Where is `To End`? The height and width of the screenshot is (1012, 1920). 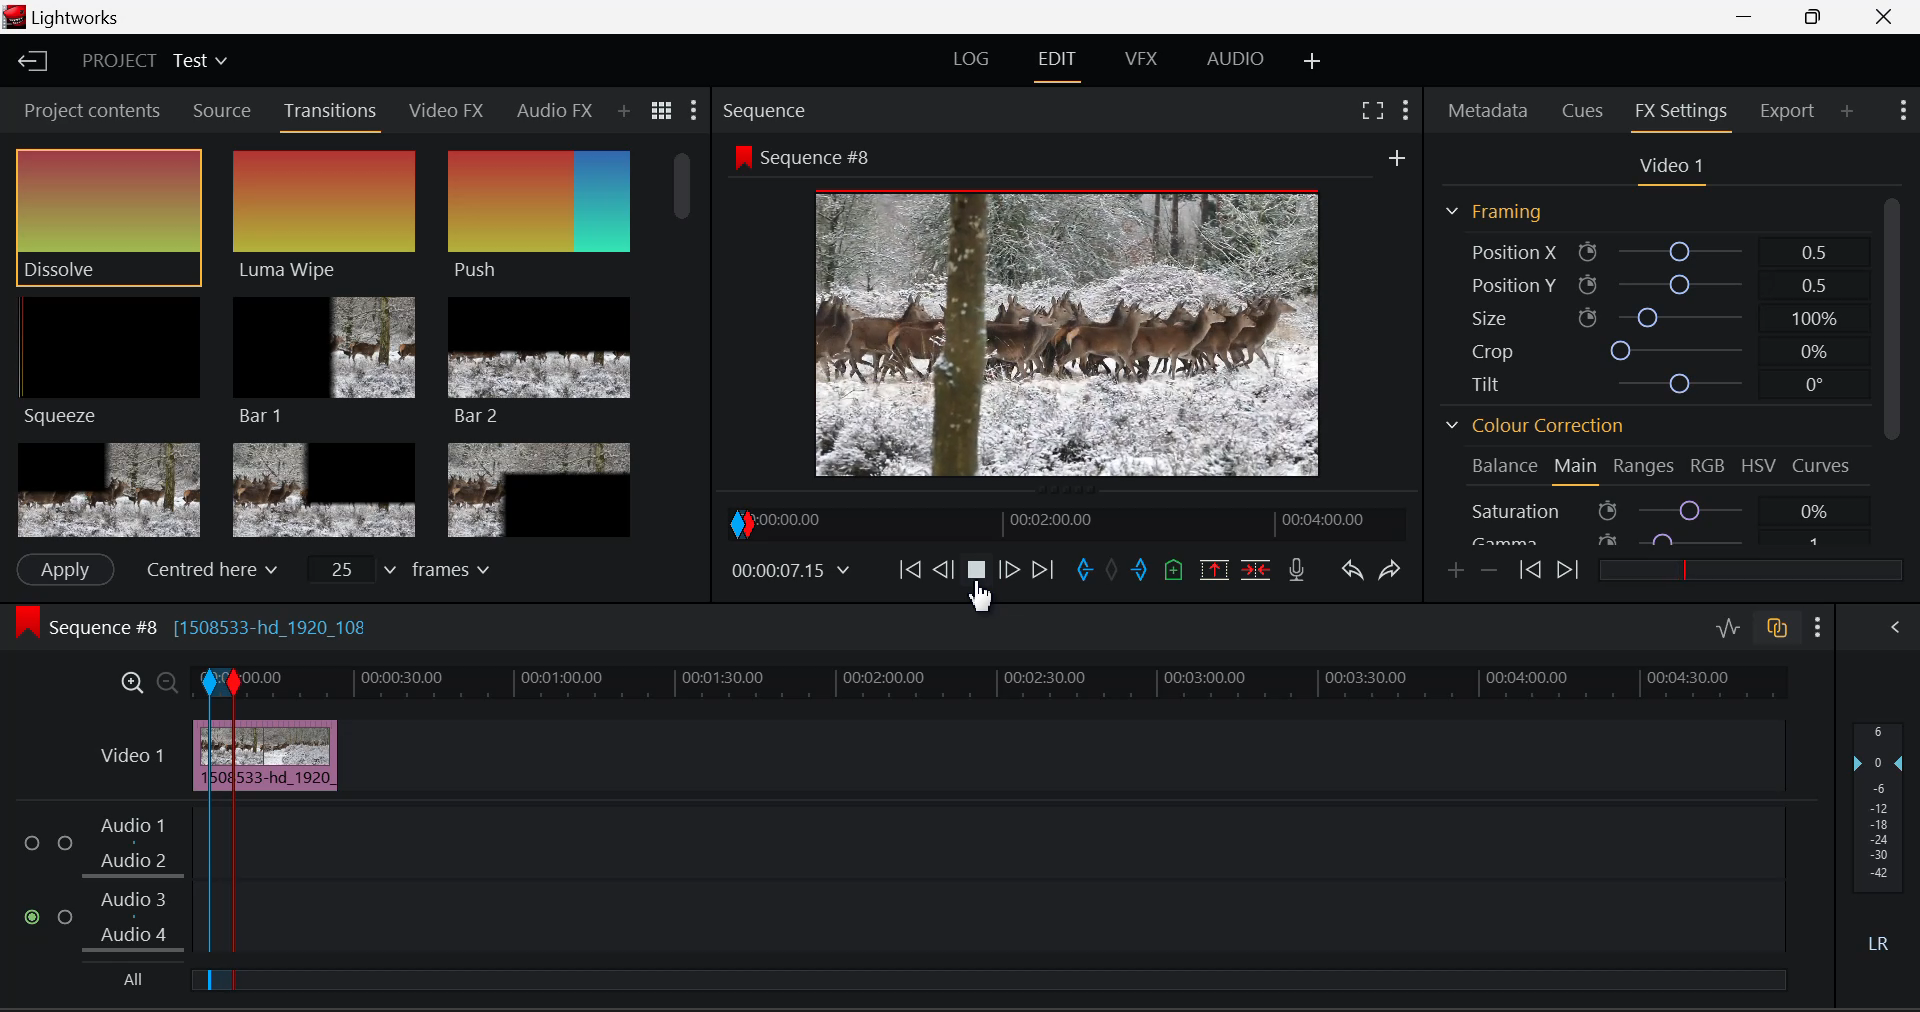 To End is located at coordinates (1044, 573).